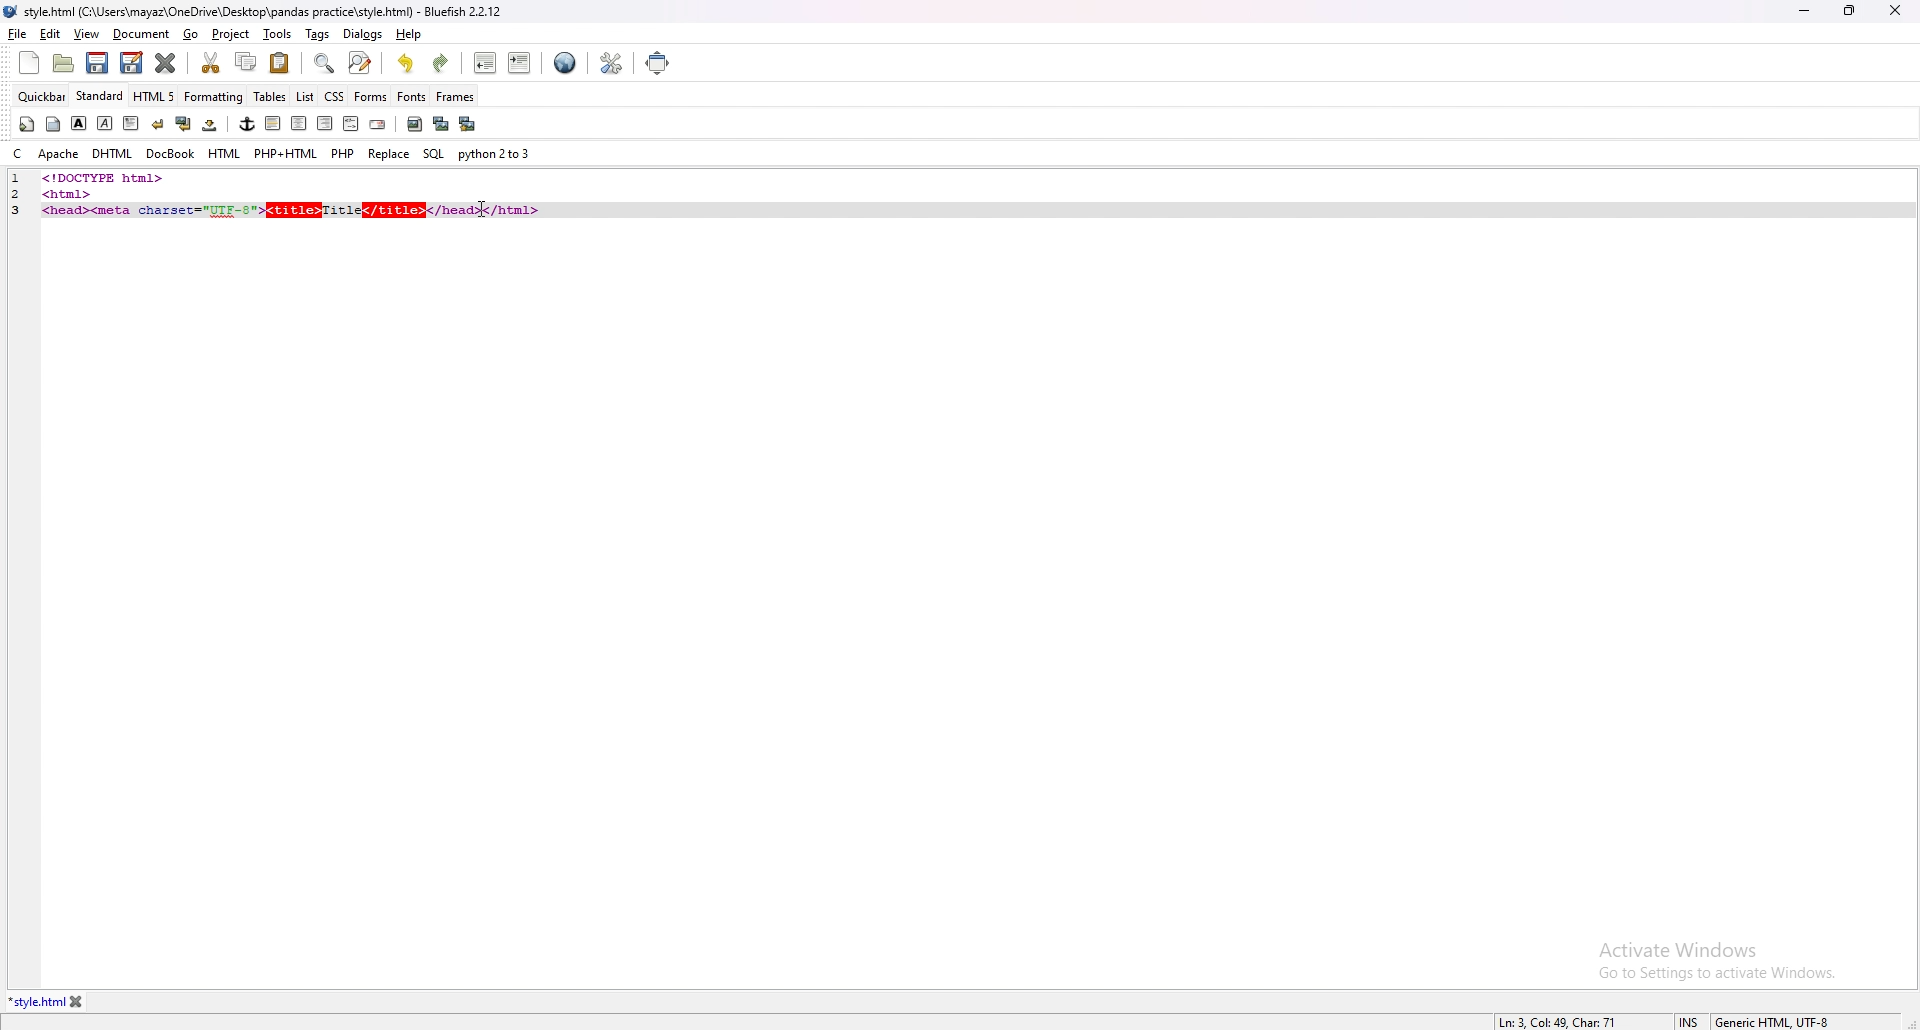 The height and width of the screenshot is (1030, 1920). Describe the element at coordinates (59, 154) in the screenshot. I see `apache` at that location.